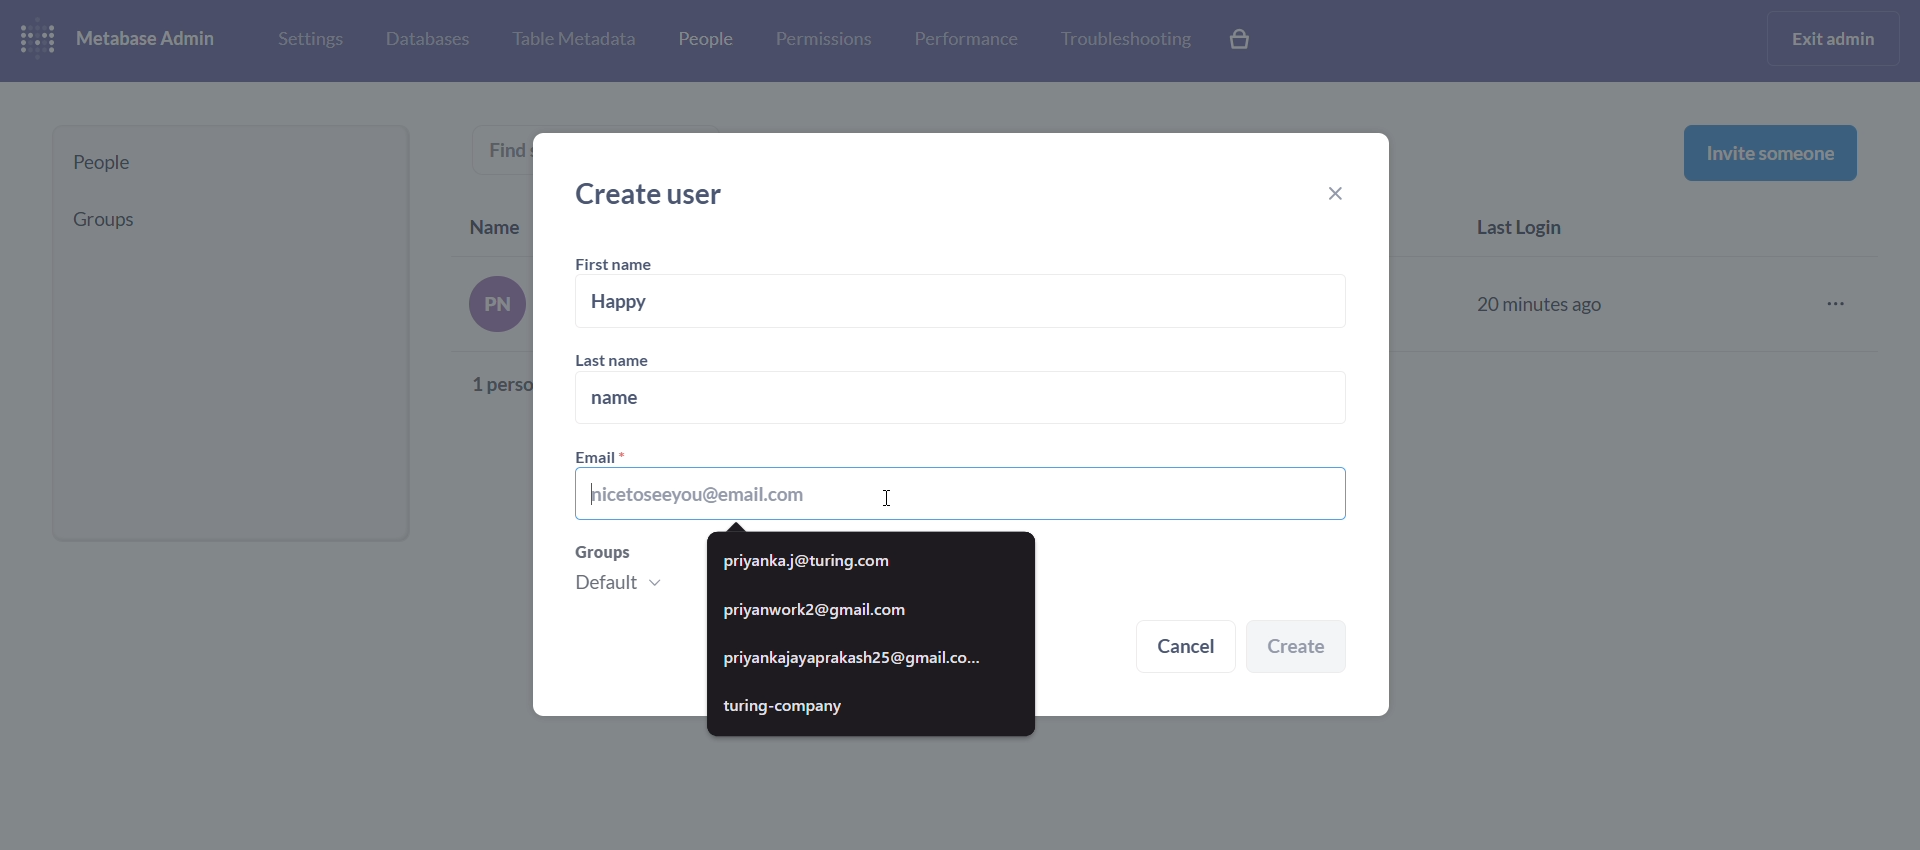  I want to click on email, so click(961, 485).